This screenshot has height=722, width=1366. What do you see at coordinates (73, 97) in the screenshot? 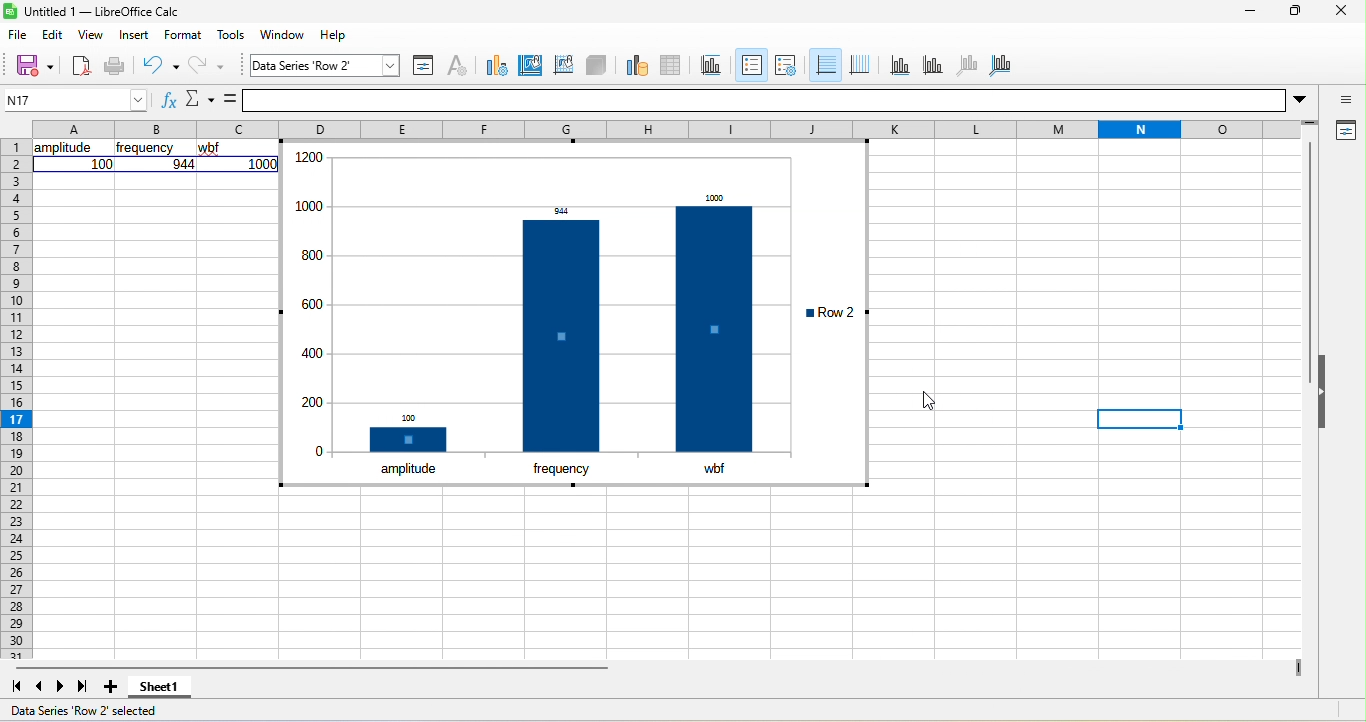
I see `N17` at bounding box center [73, 97].